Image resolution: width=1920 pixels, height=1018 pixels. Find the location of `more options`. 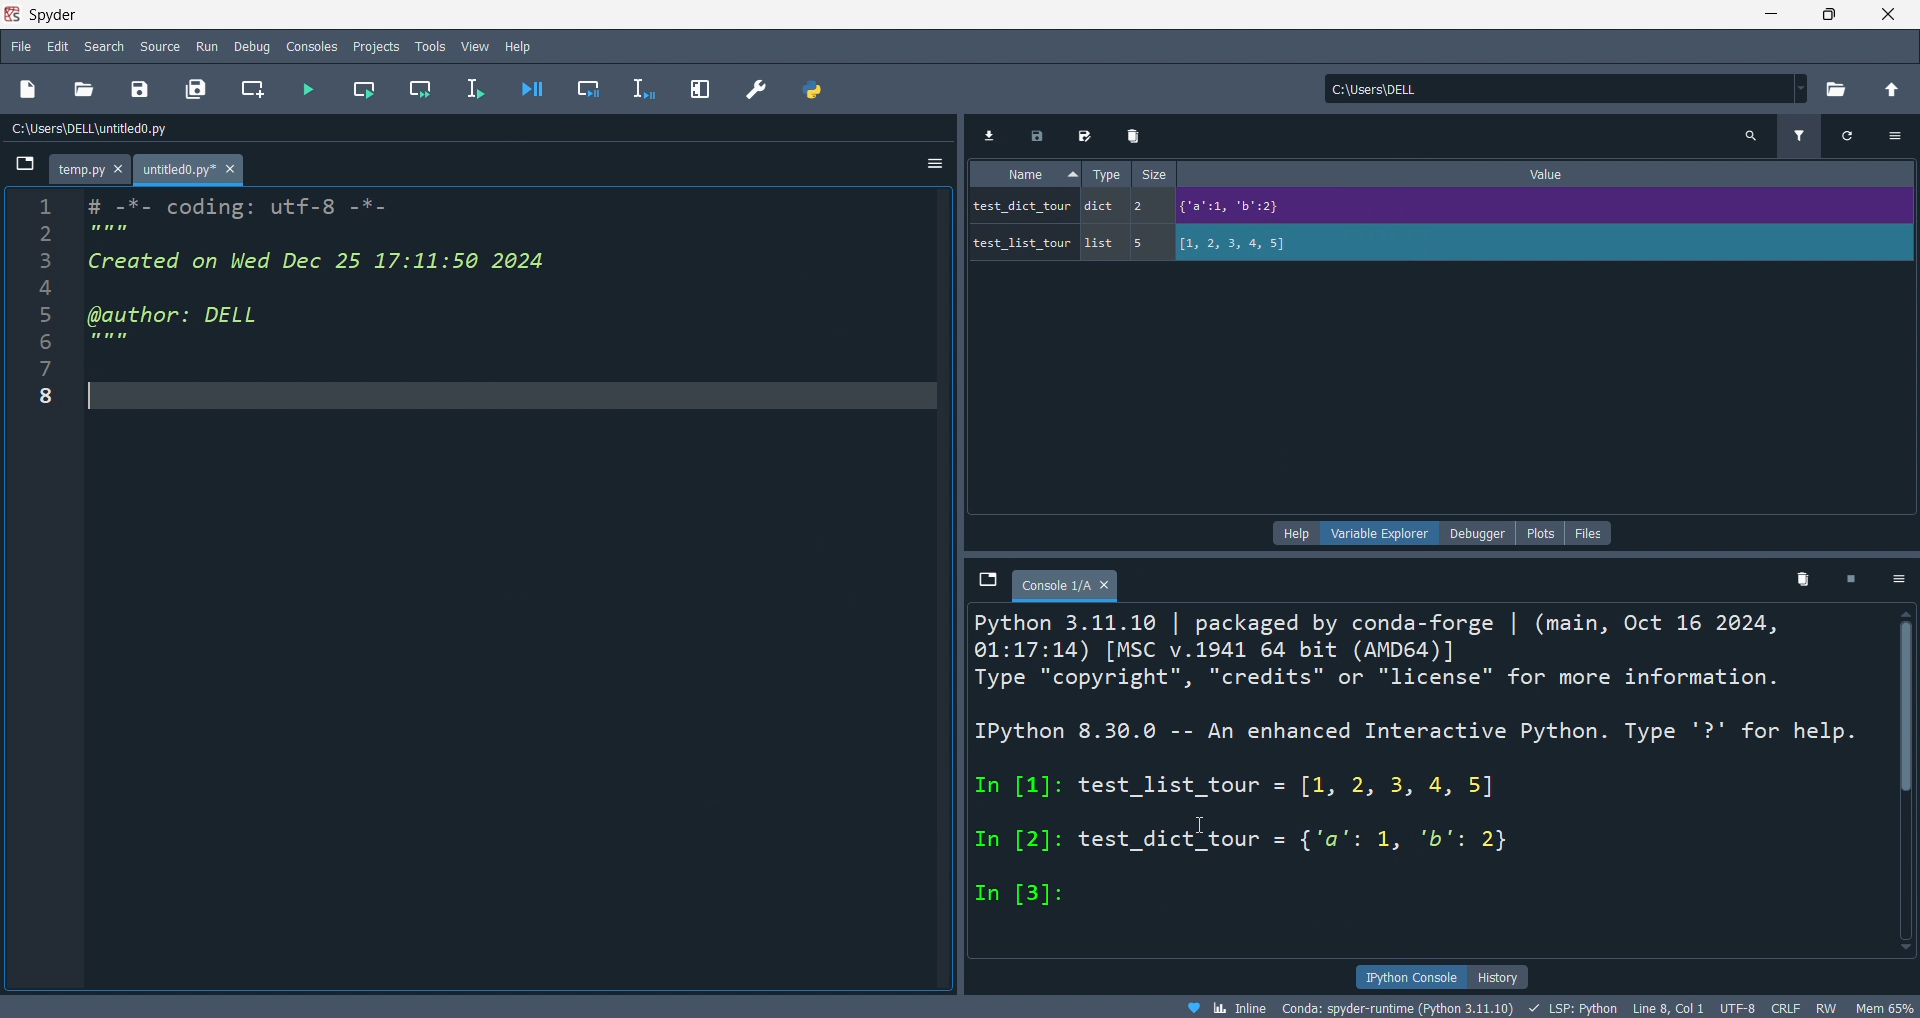

more options is located at coordinates (934, 161).